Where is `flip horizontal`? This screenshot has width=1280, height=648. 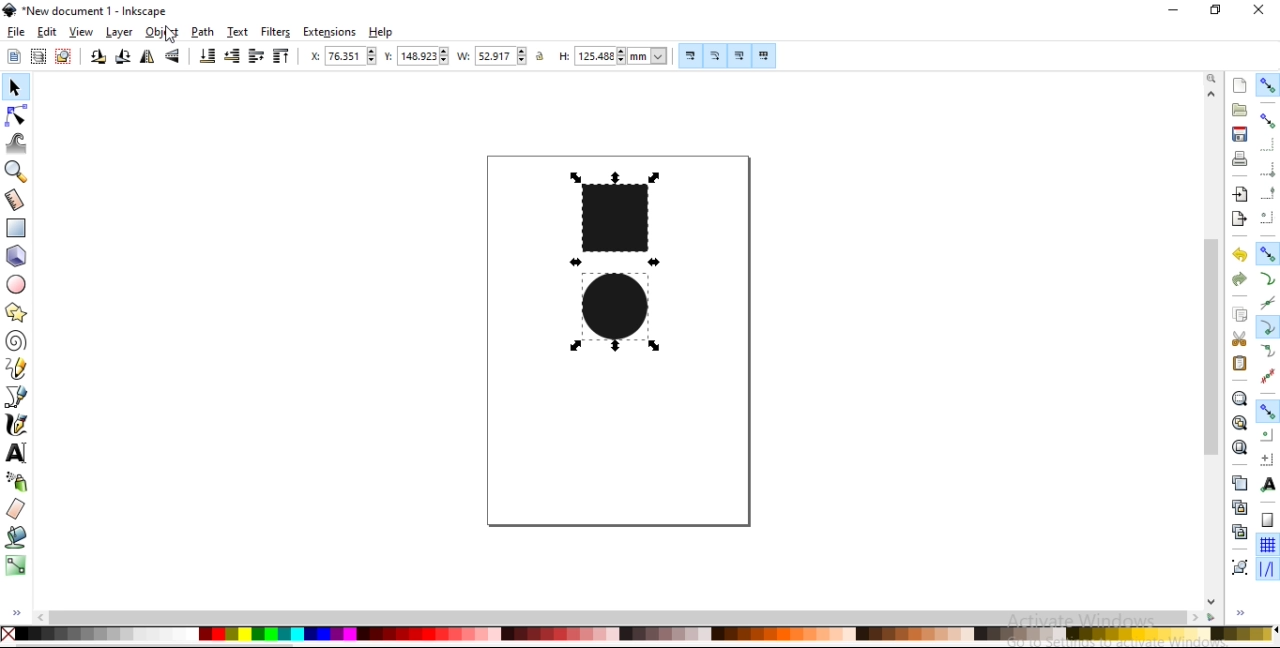
flip horizontal is located at coordinates (147, 58).